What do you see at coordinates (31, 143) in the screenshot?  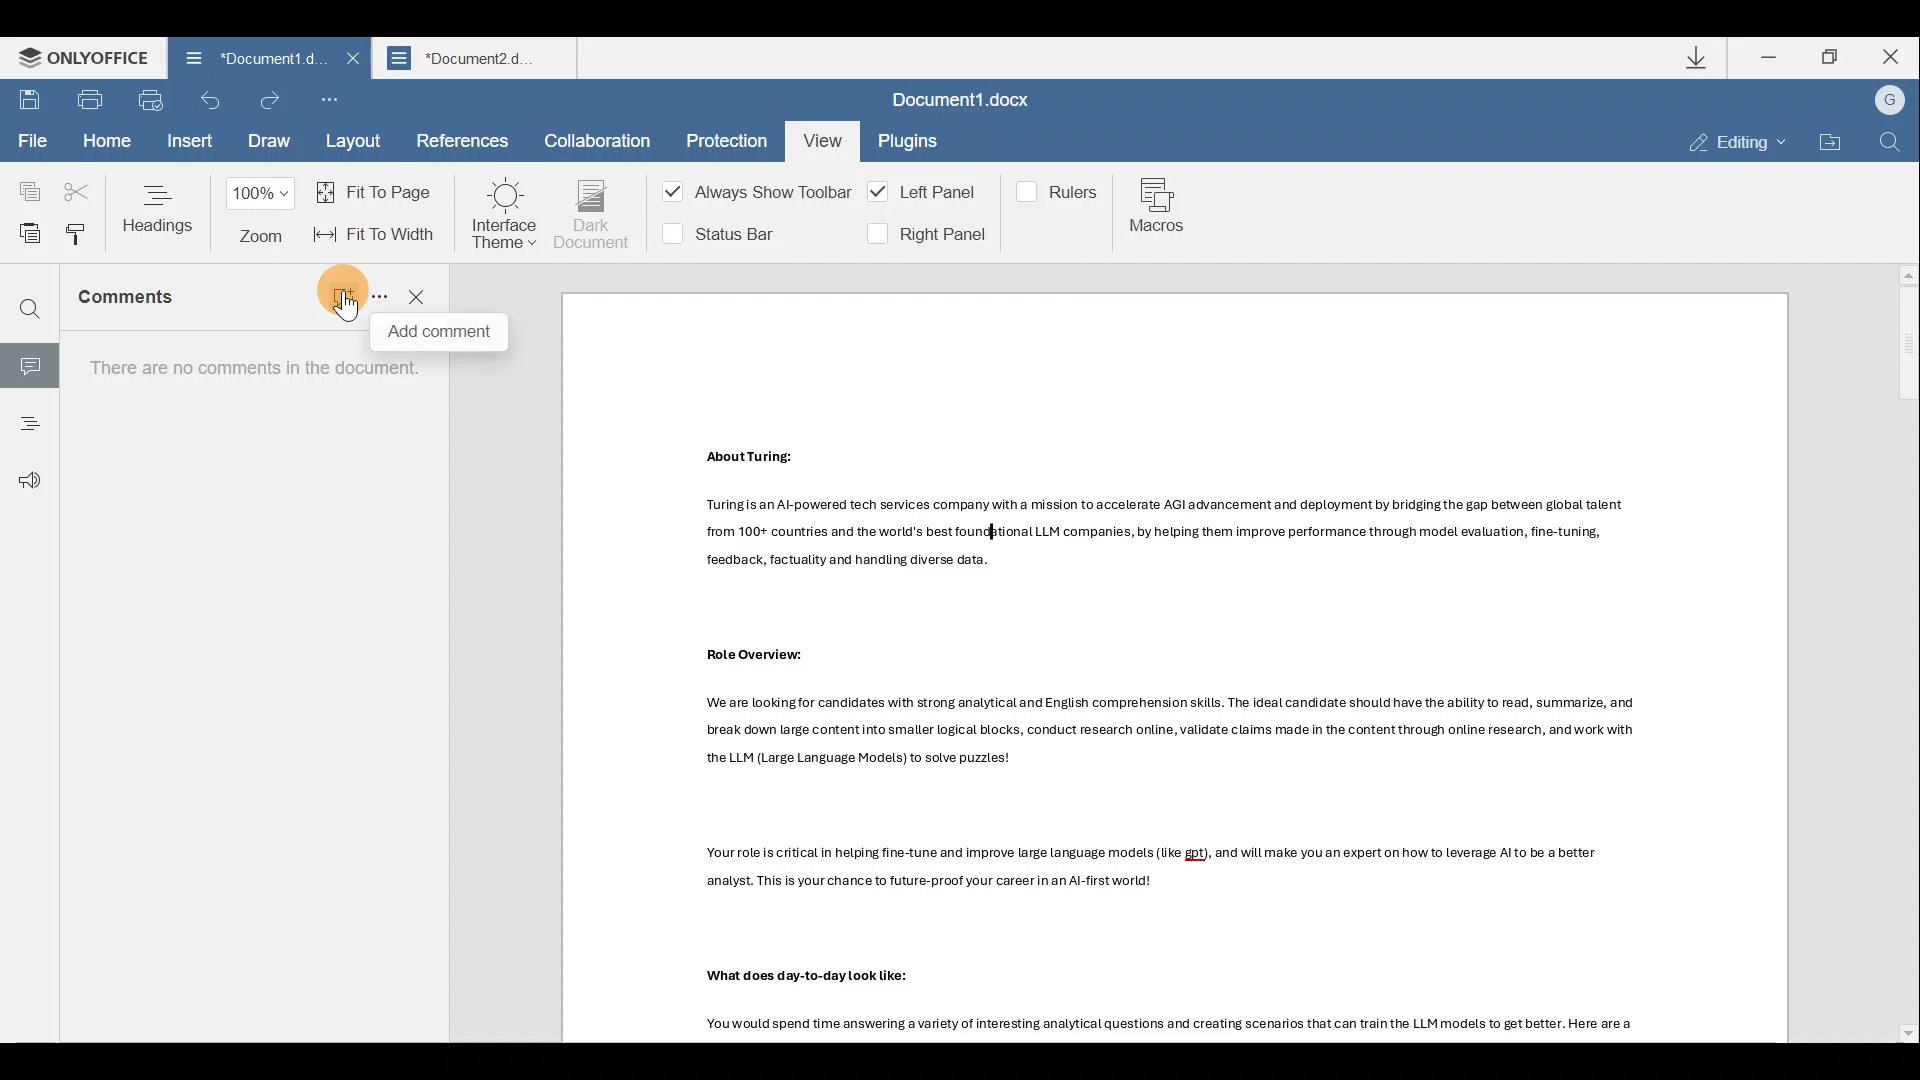 I see `File` at bounding box center [31, 143].